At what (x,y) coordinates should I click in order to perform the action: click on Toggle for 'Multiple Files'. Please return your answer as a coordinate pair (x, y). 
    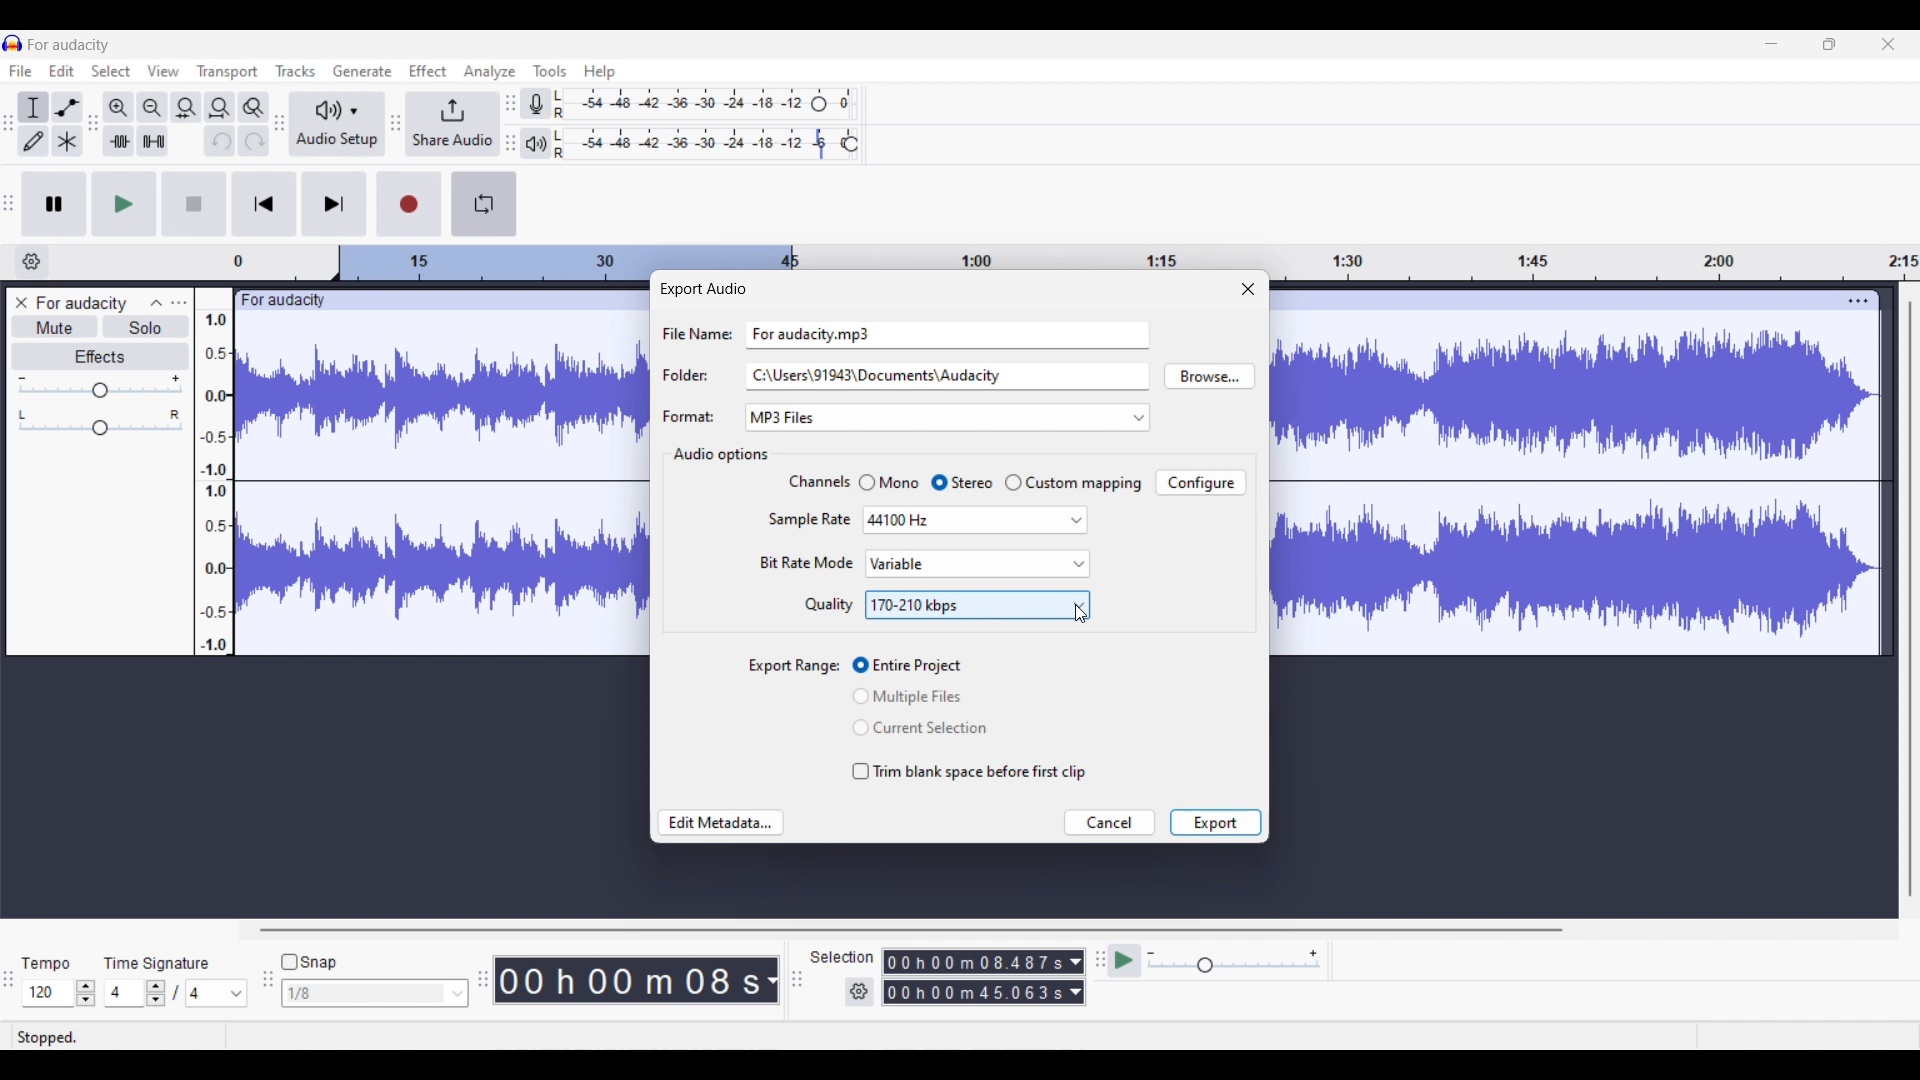
    Looking at the image, I should click on (921, 696).